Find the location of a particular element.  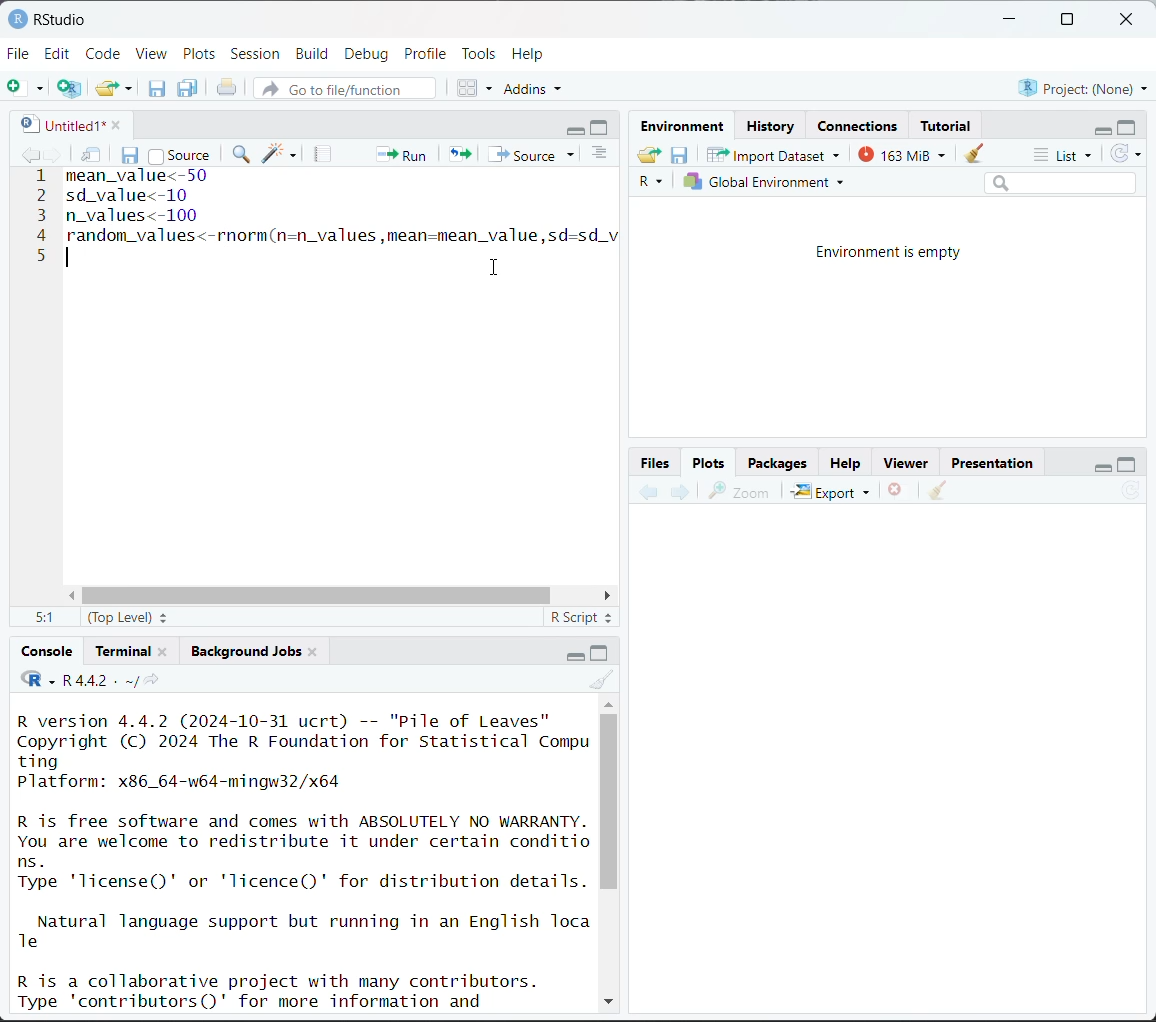

code is located at coordinates (37, 680).